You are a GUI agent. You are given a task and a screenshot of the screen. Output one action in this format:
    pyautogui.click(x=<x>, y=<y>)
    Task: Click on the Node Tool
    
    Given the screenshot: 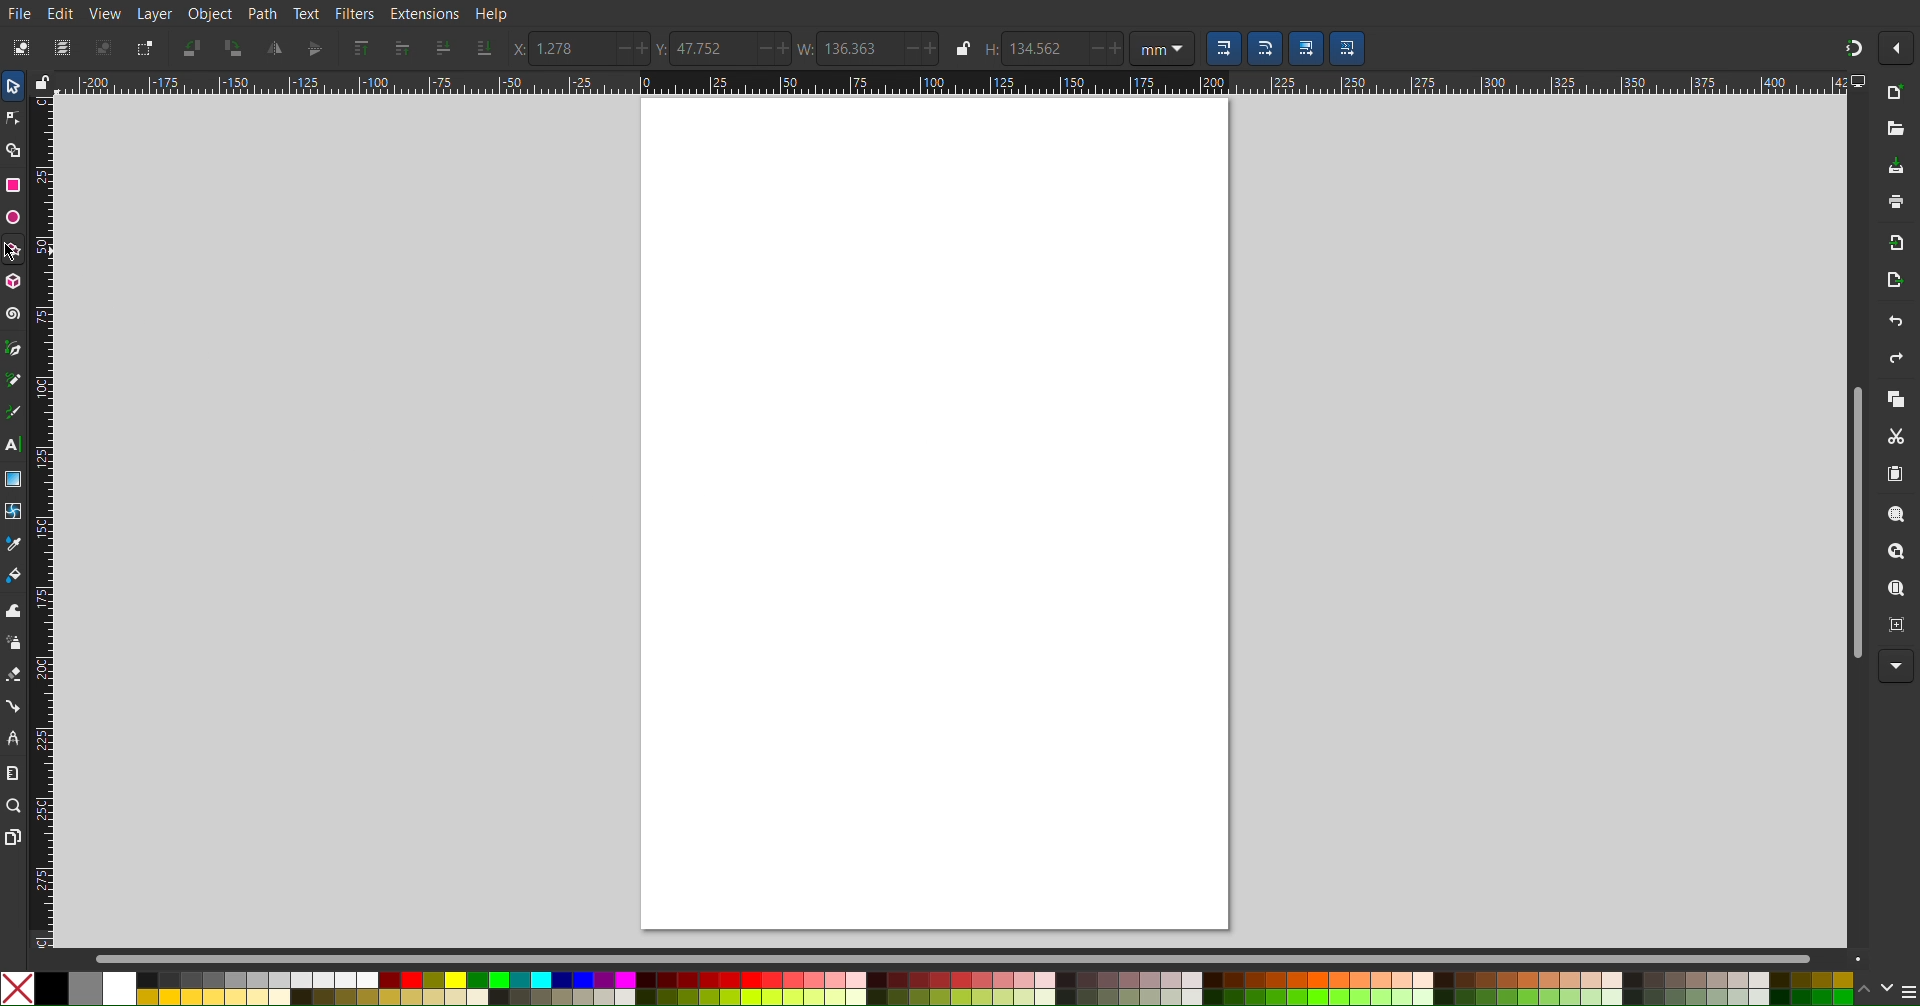 What is the action you would take?
    pyautogui.click(x=13, y=118)
    